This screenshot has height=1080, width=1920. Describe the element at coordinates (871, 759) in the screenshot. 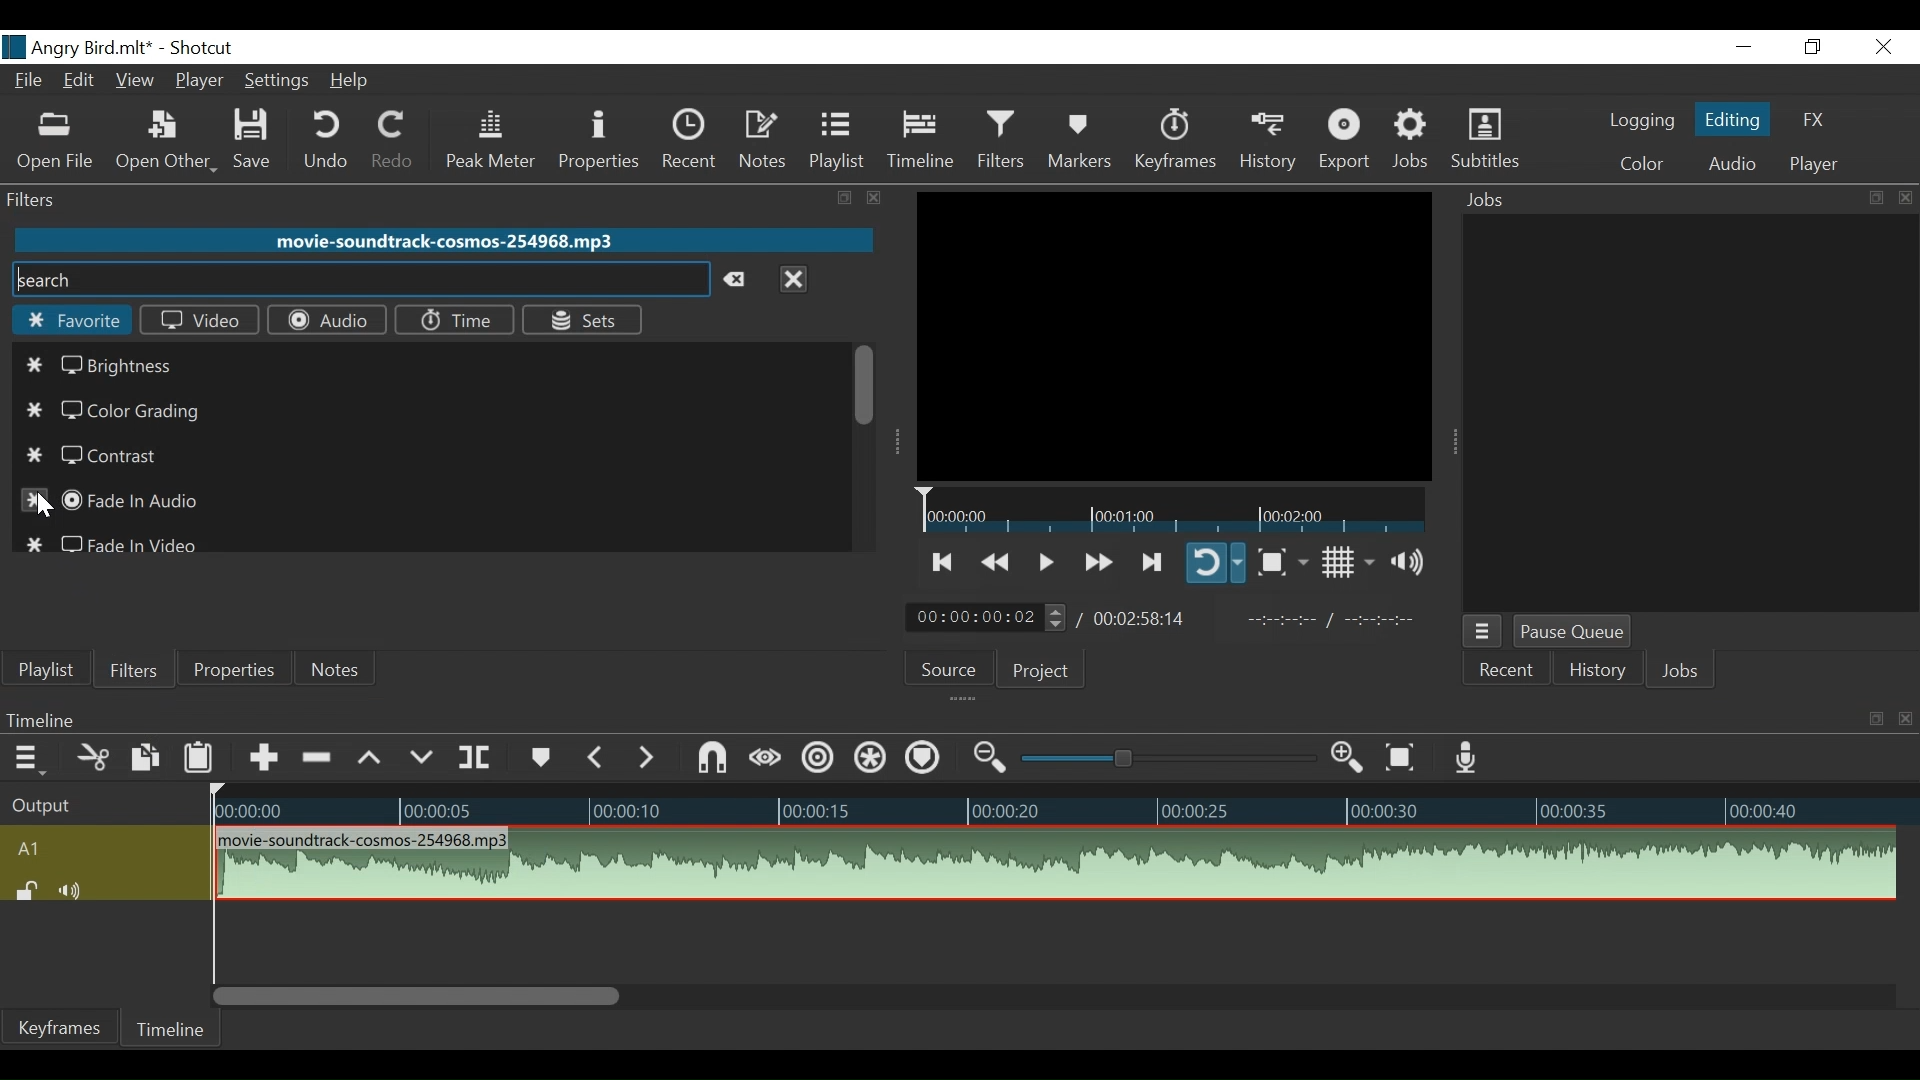

I see `Ripple all tracks` at that location.